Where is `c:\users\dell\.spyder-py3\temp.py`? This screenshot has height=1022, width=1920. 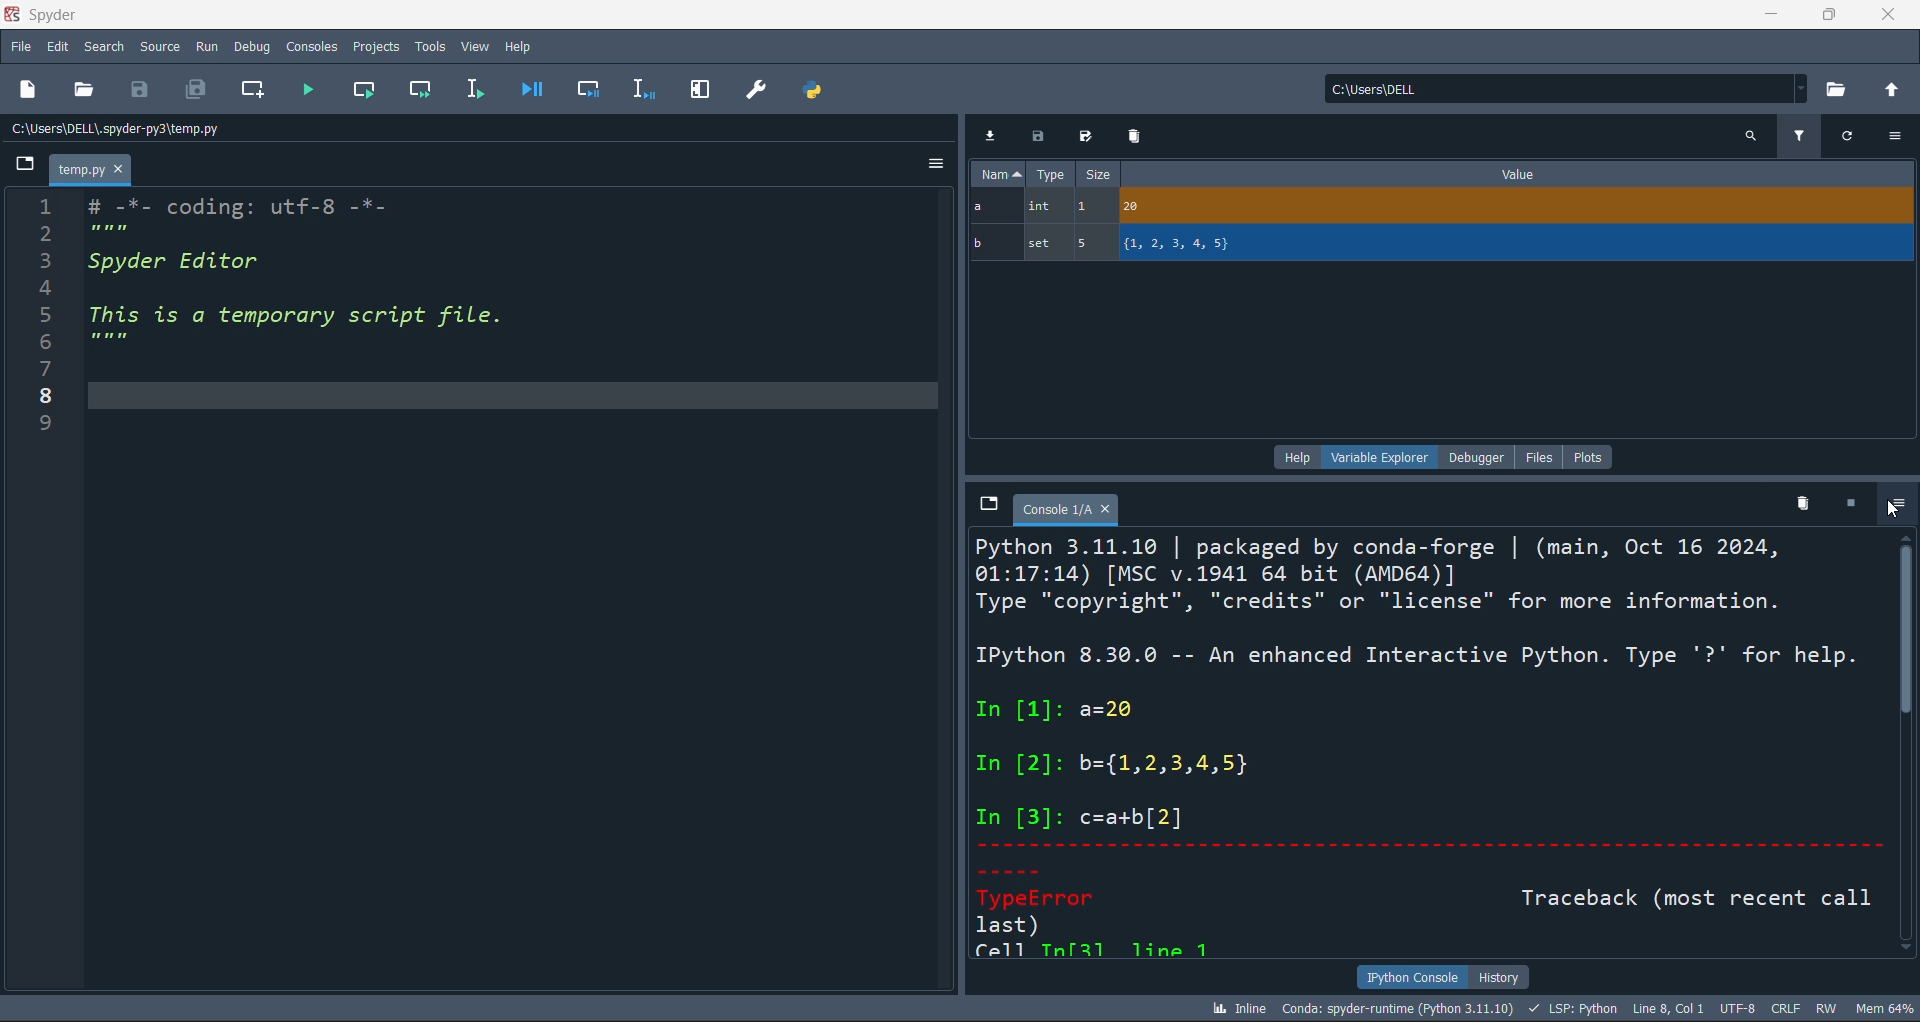
c:\users\dell\.spyder-py3\temp.py is located at coordinates (171, 129).